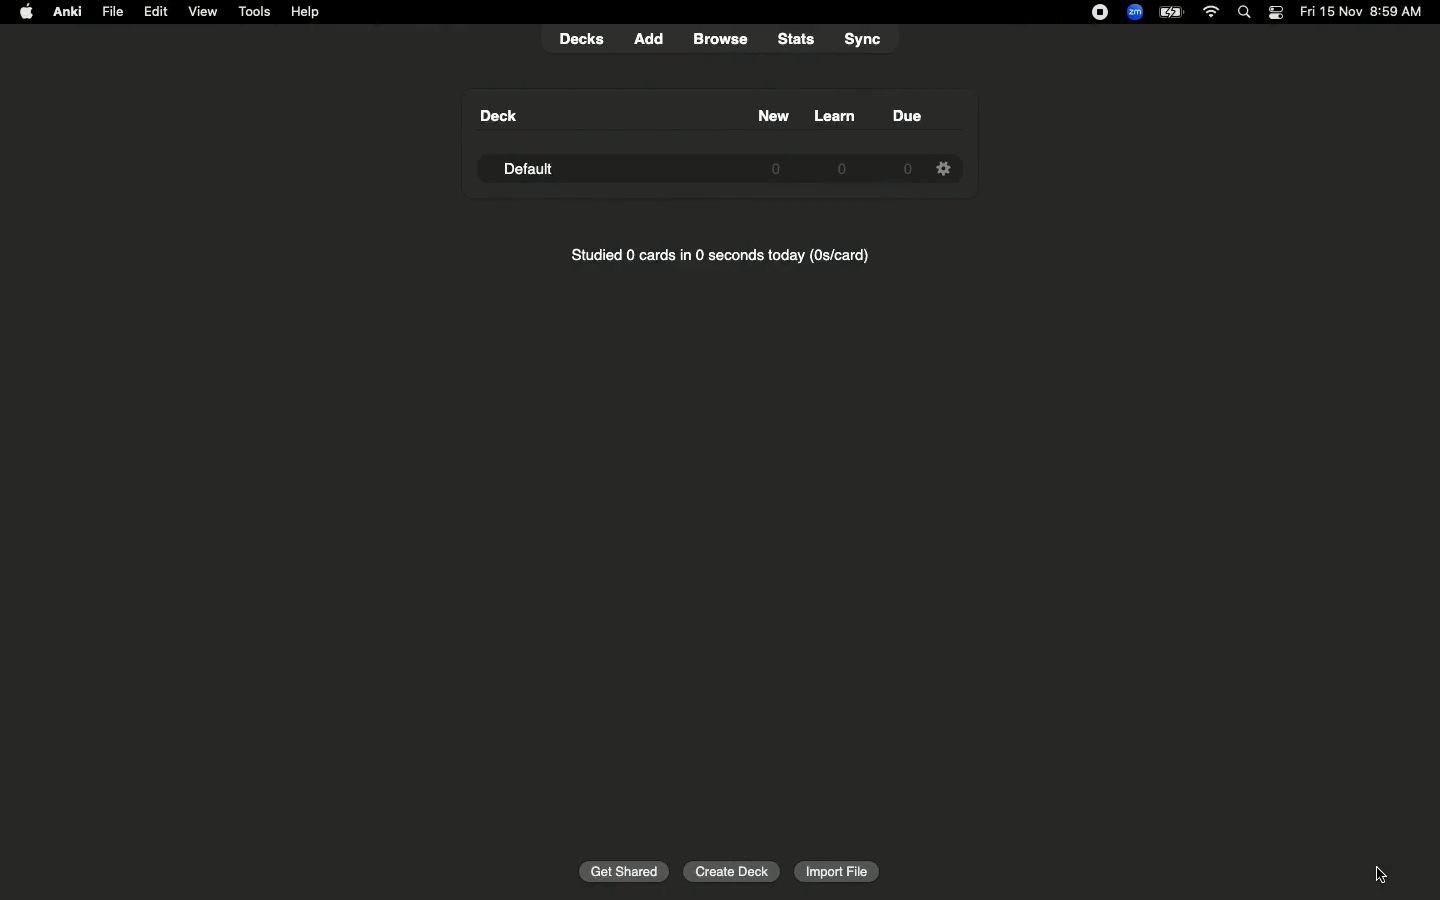  What do you see at coordinates (833, 114) in the screenshot?
I see `Learn` at bounding box center [833, 114].